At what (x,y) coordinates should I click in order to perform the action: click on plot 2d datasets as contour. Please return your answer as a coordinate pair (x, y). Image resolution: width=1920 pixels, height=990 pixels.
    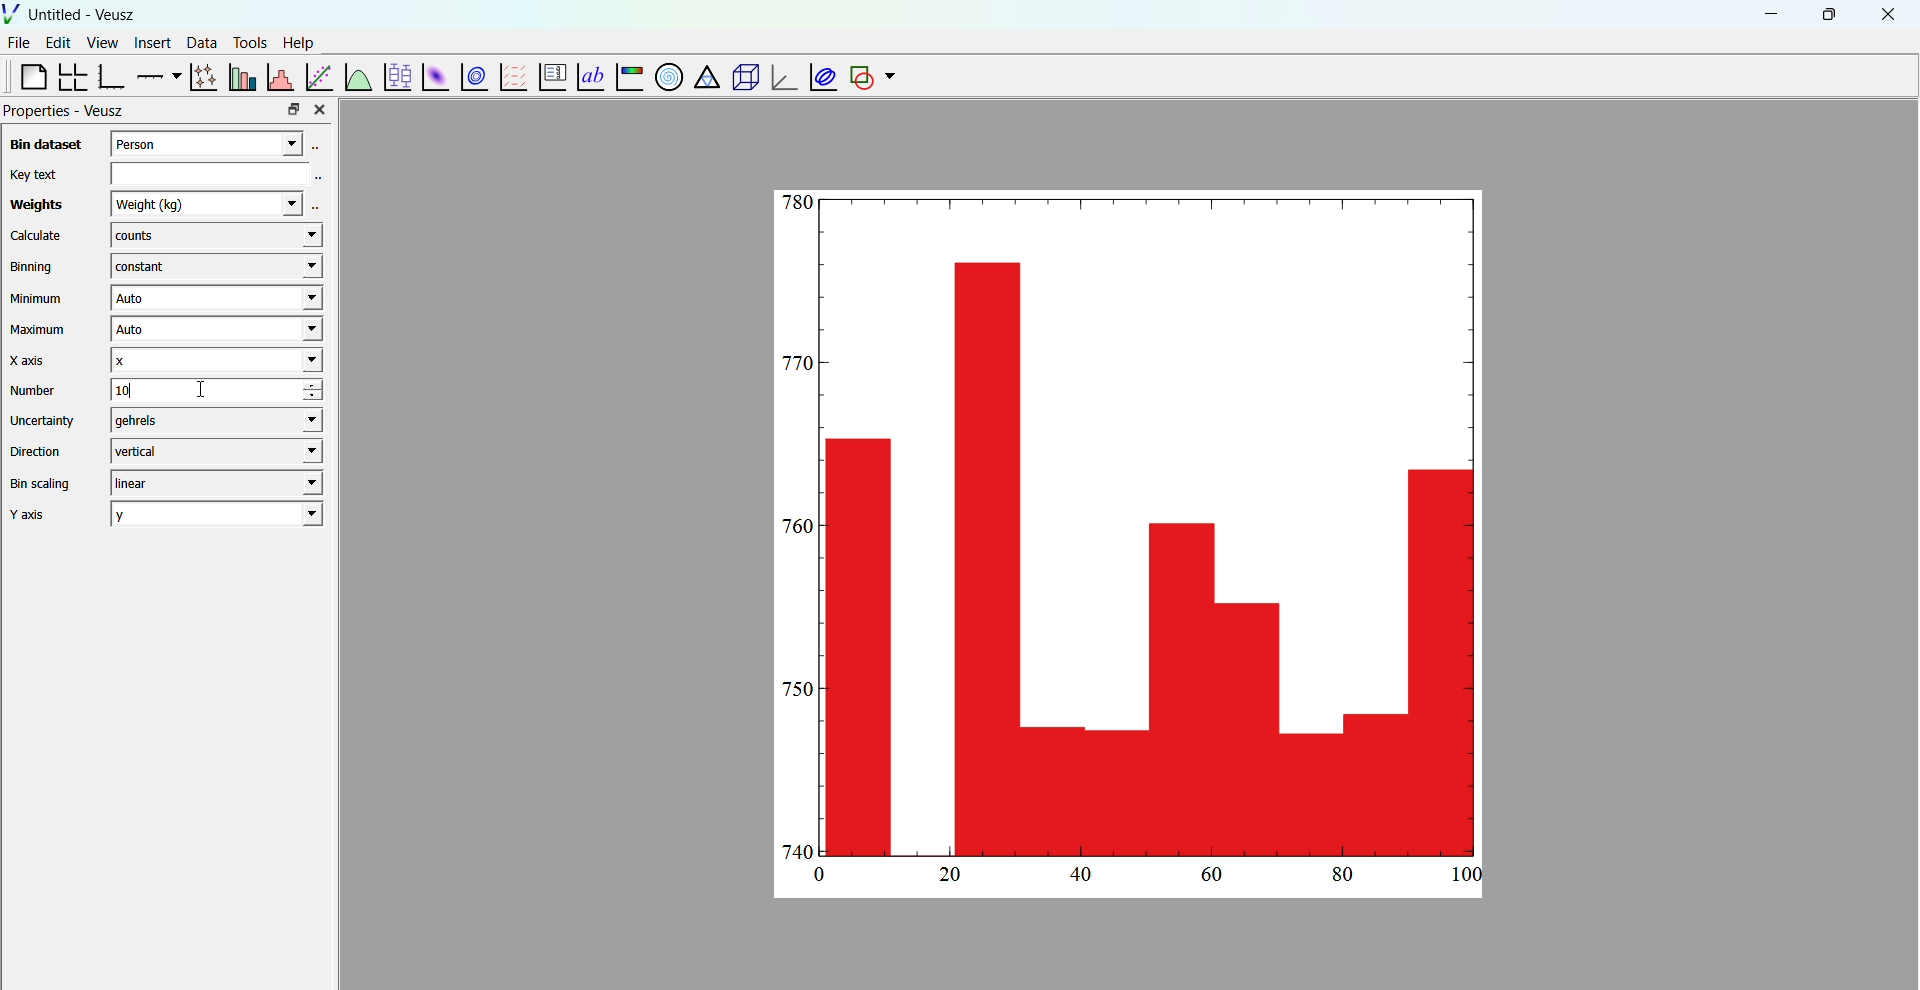
    Looking at the image, I should click on (475, 78).